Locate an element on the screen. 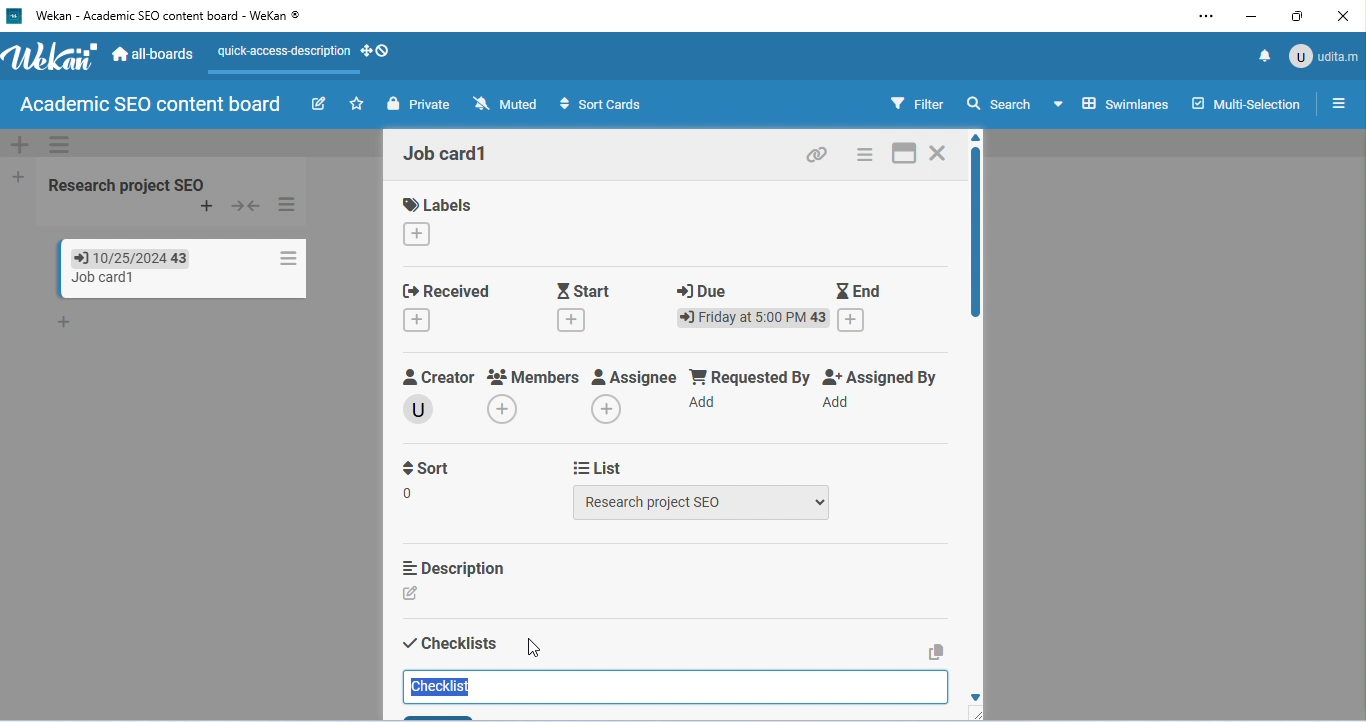 The width and height of the screenshot is (1366, 722). sort cards is located at coordinates (603, 105).